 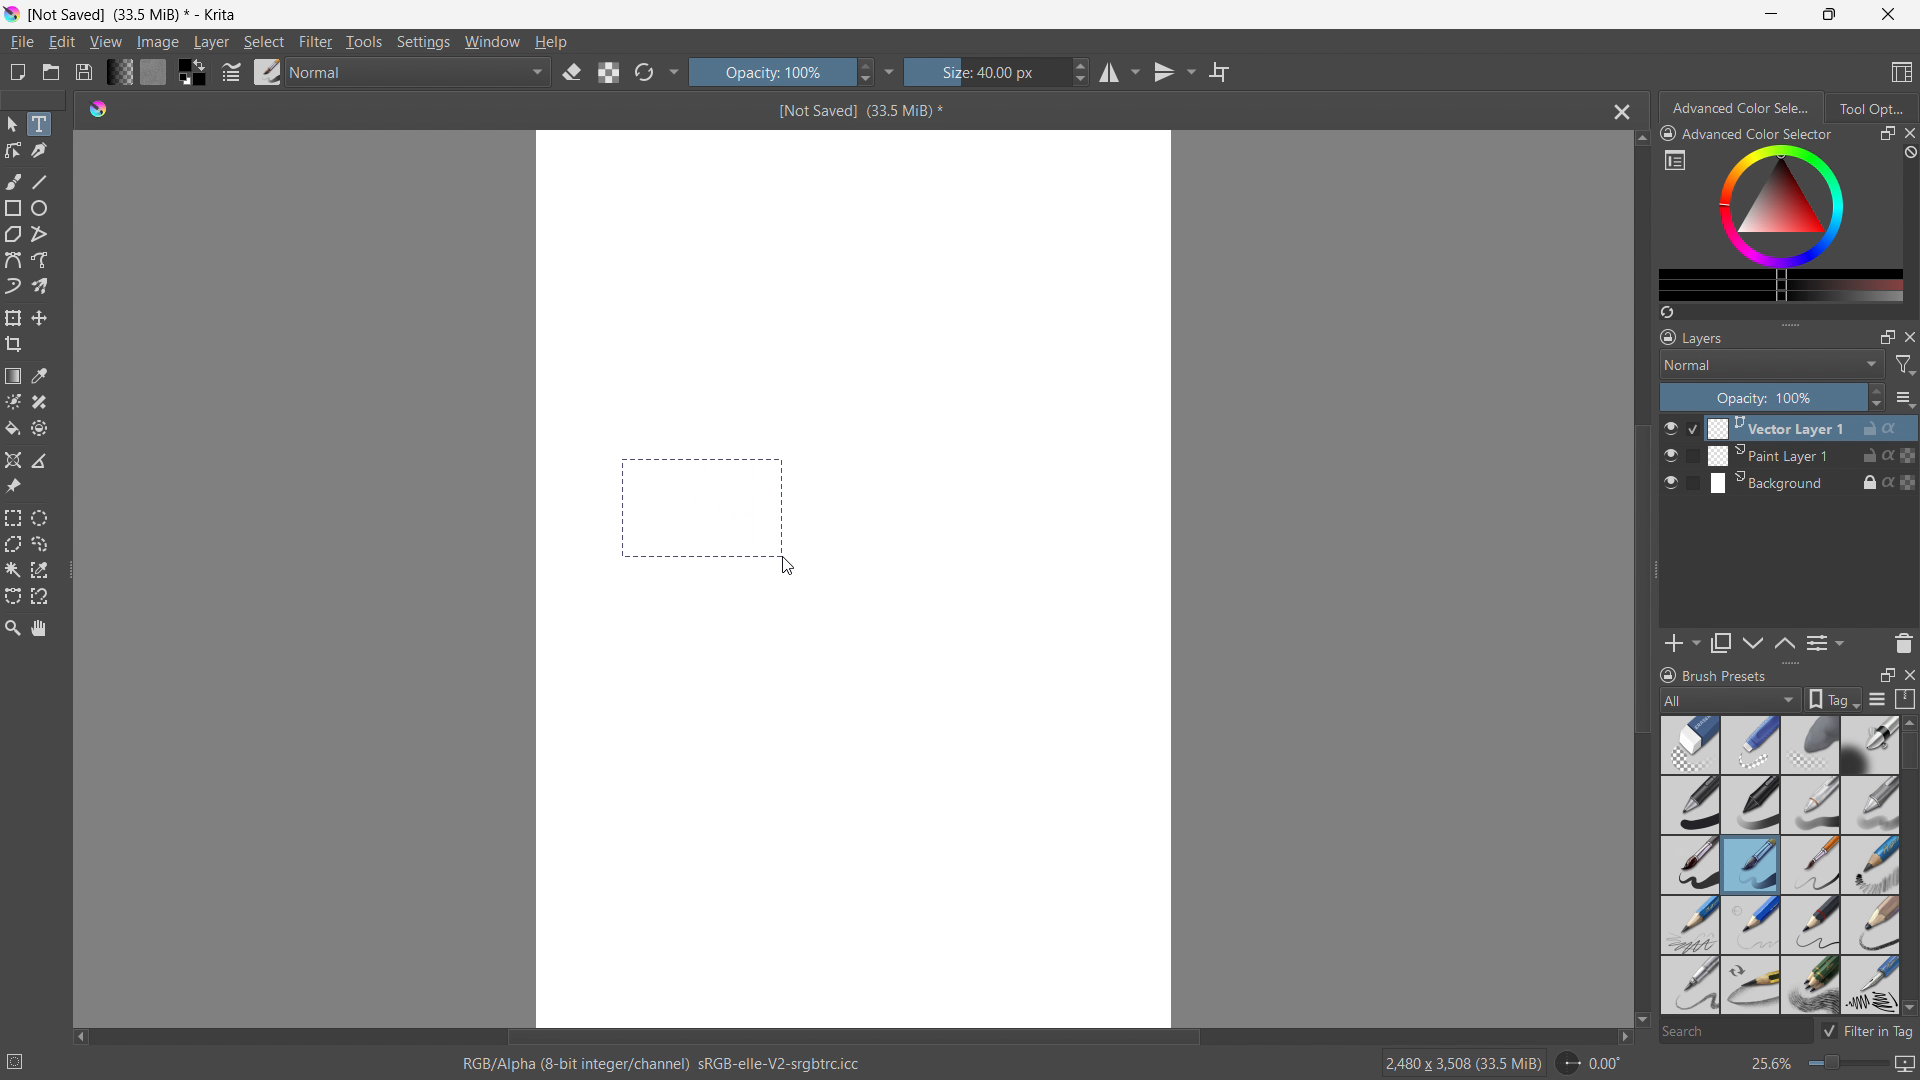 I want to click on rectangle tool, so click(x=14, y=208).